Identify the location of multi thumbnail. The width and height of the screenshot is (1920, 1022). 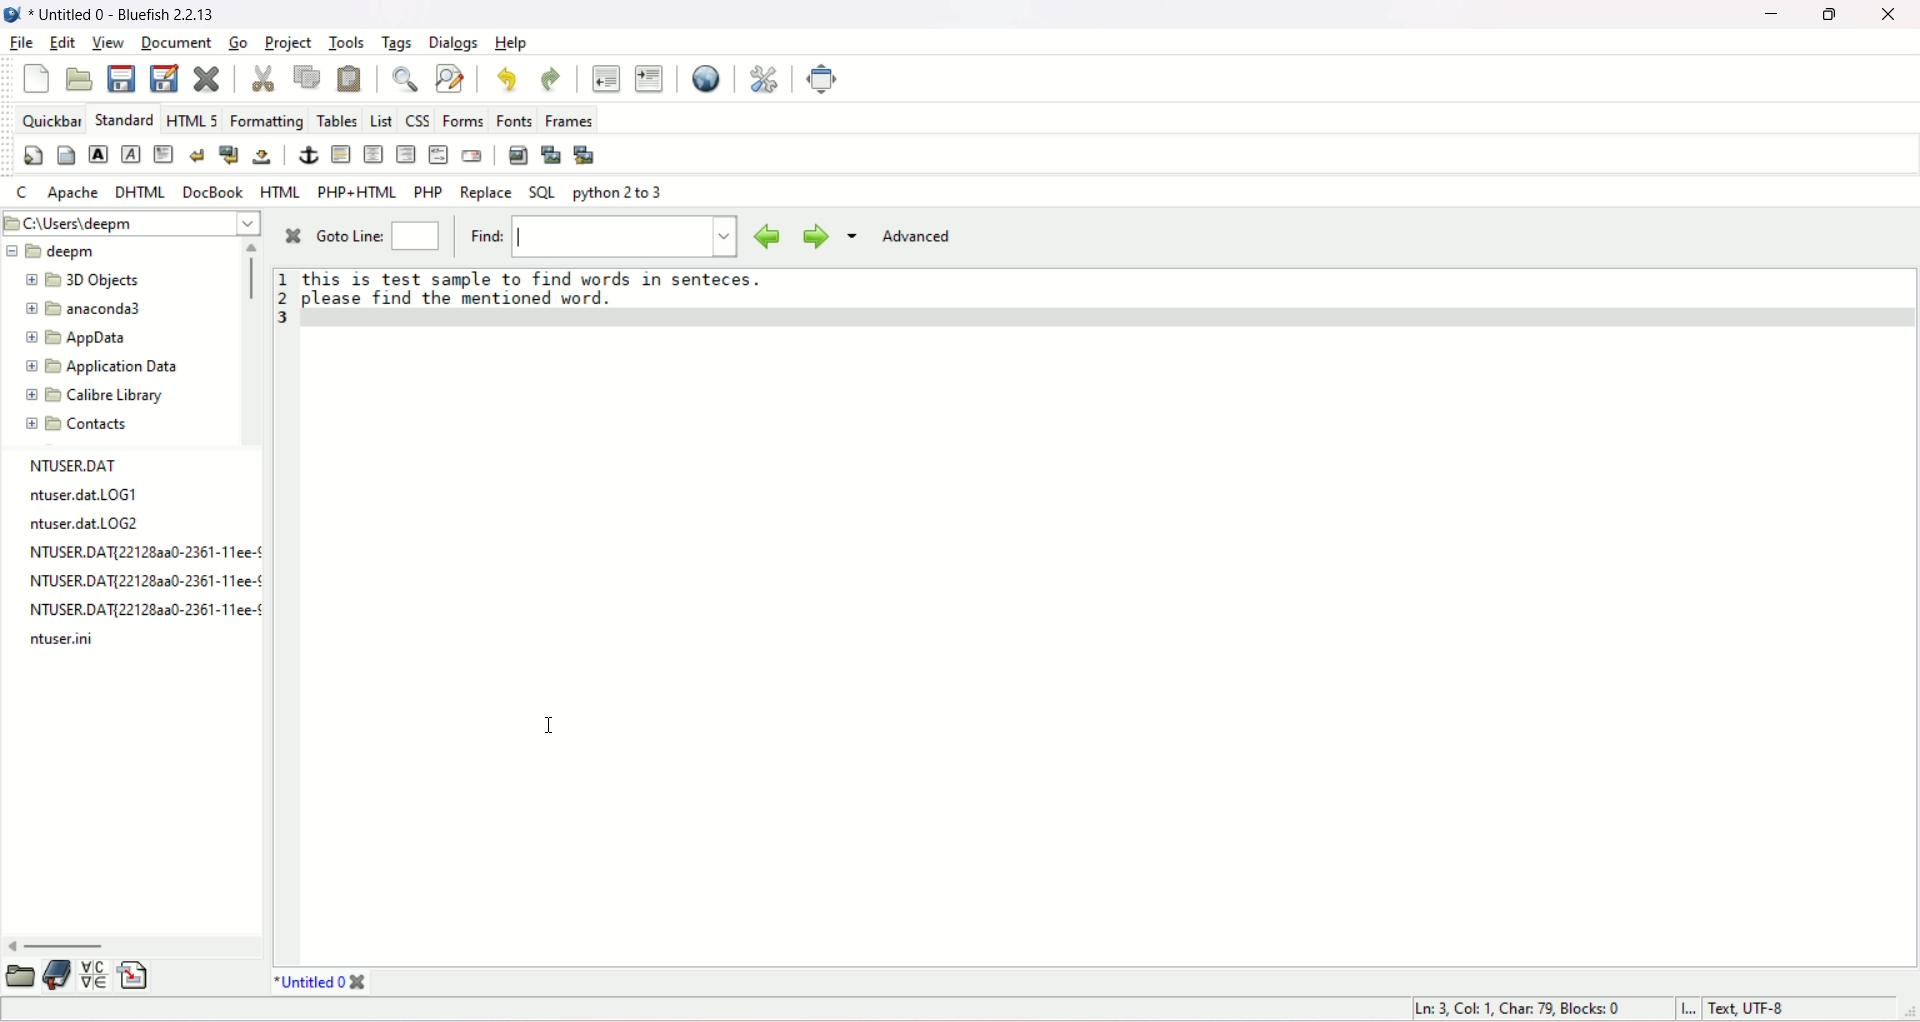
(584, 154).